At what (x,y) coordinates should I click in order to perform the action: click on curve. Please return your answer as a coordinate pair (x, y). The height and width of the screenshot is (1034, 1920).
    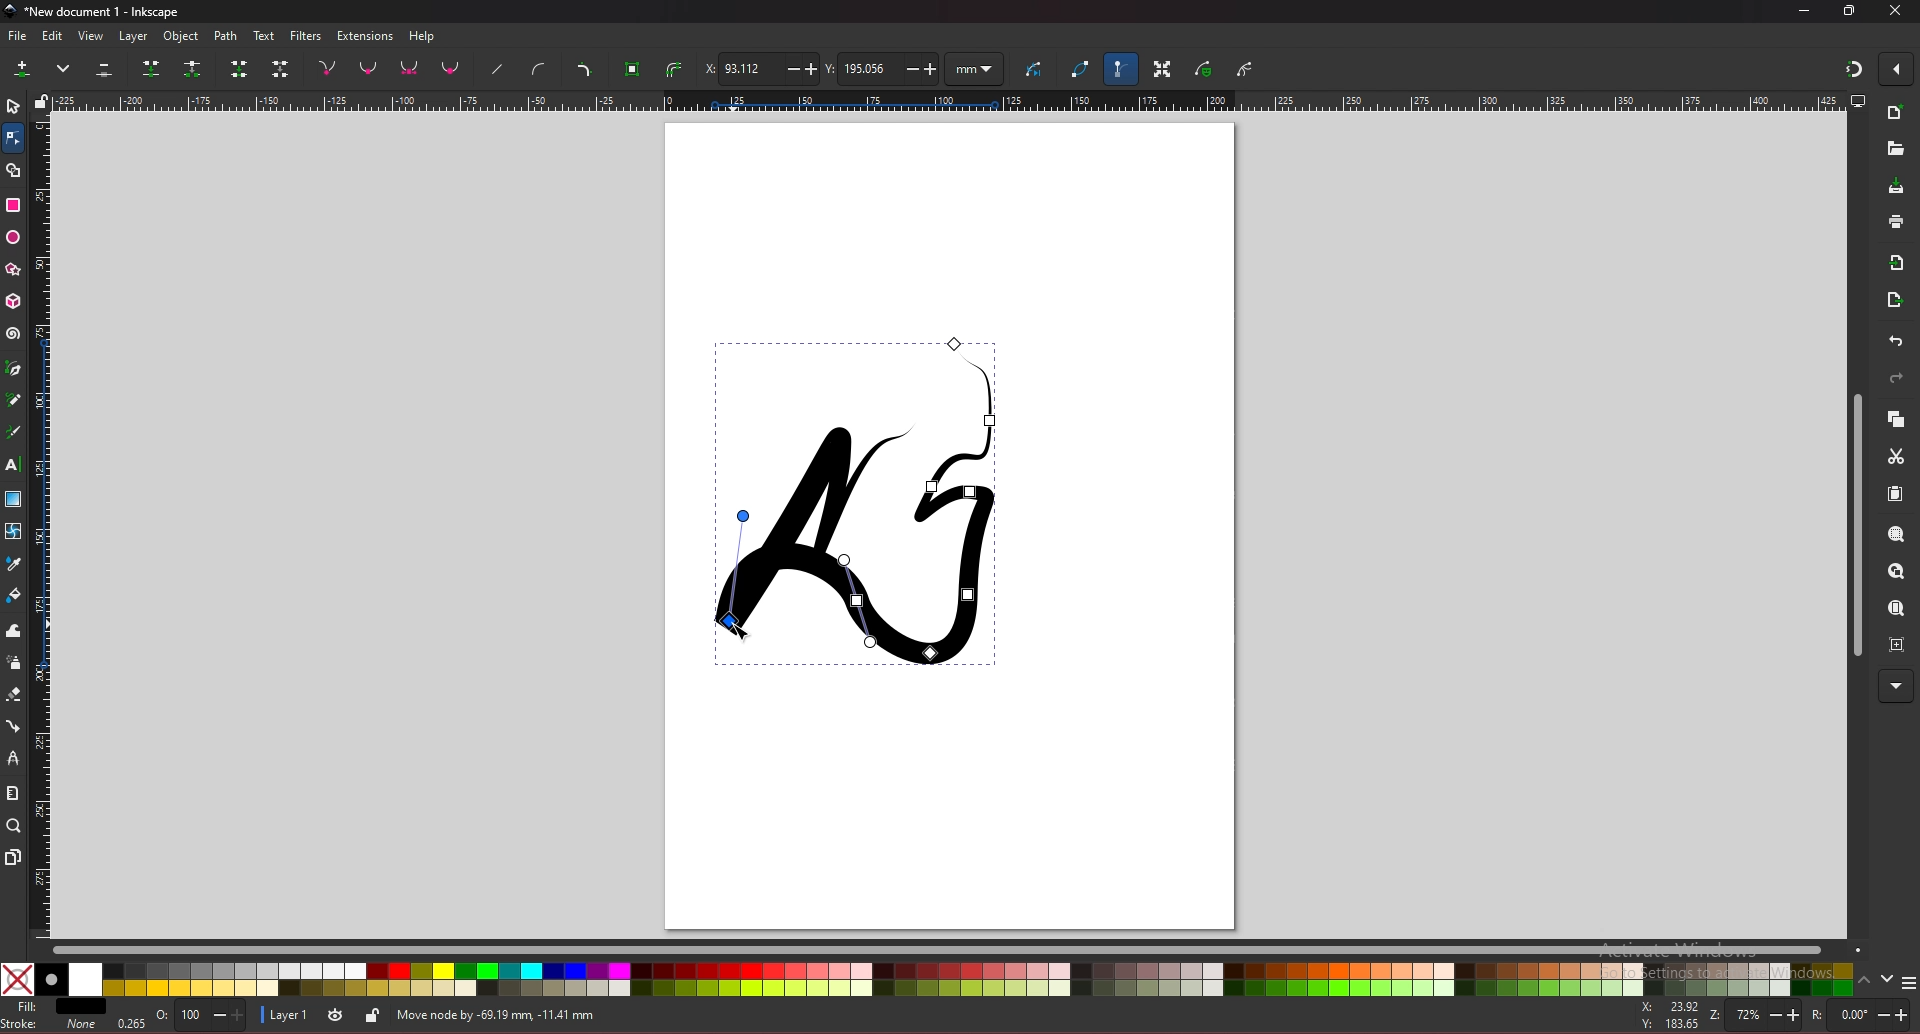
    Looking at the image, I should click on (1037, 66).